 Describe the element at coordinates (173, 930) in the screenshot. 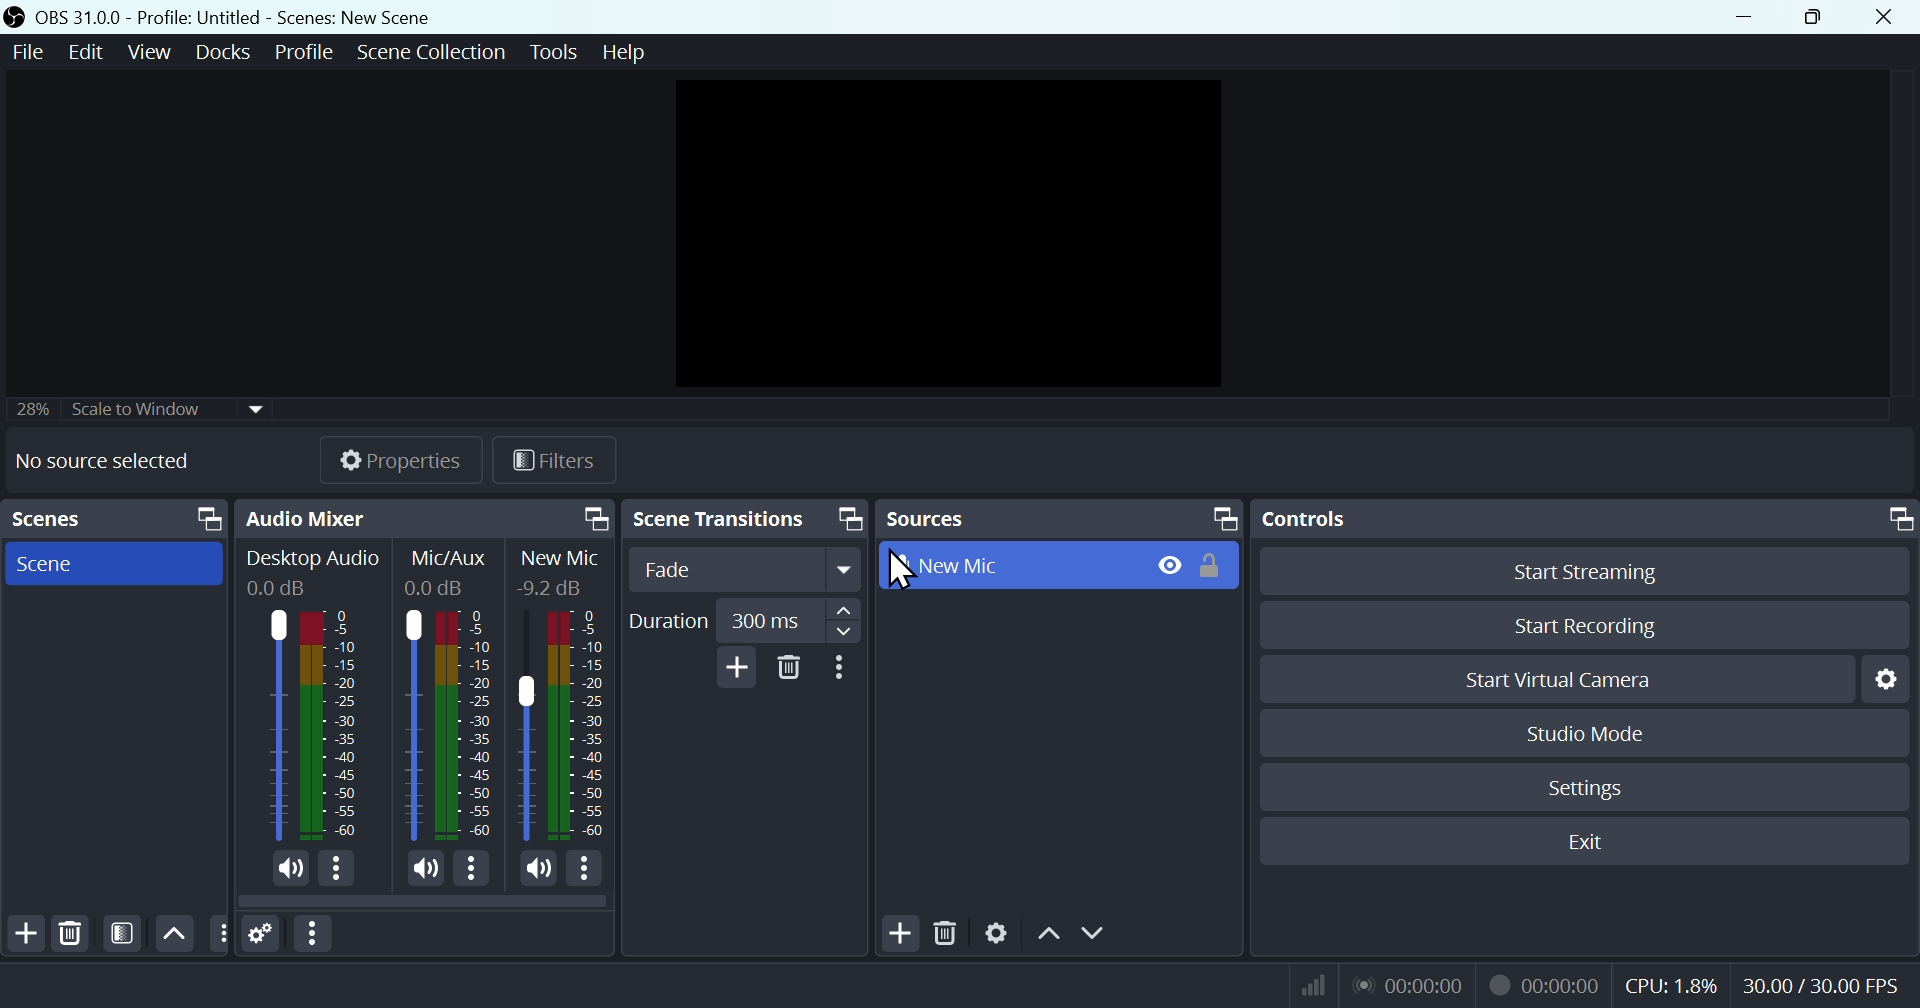

I see `up` at that location.